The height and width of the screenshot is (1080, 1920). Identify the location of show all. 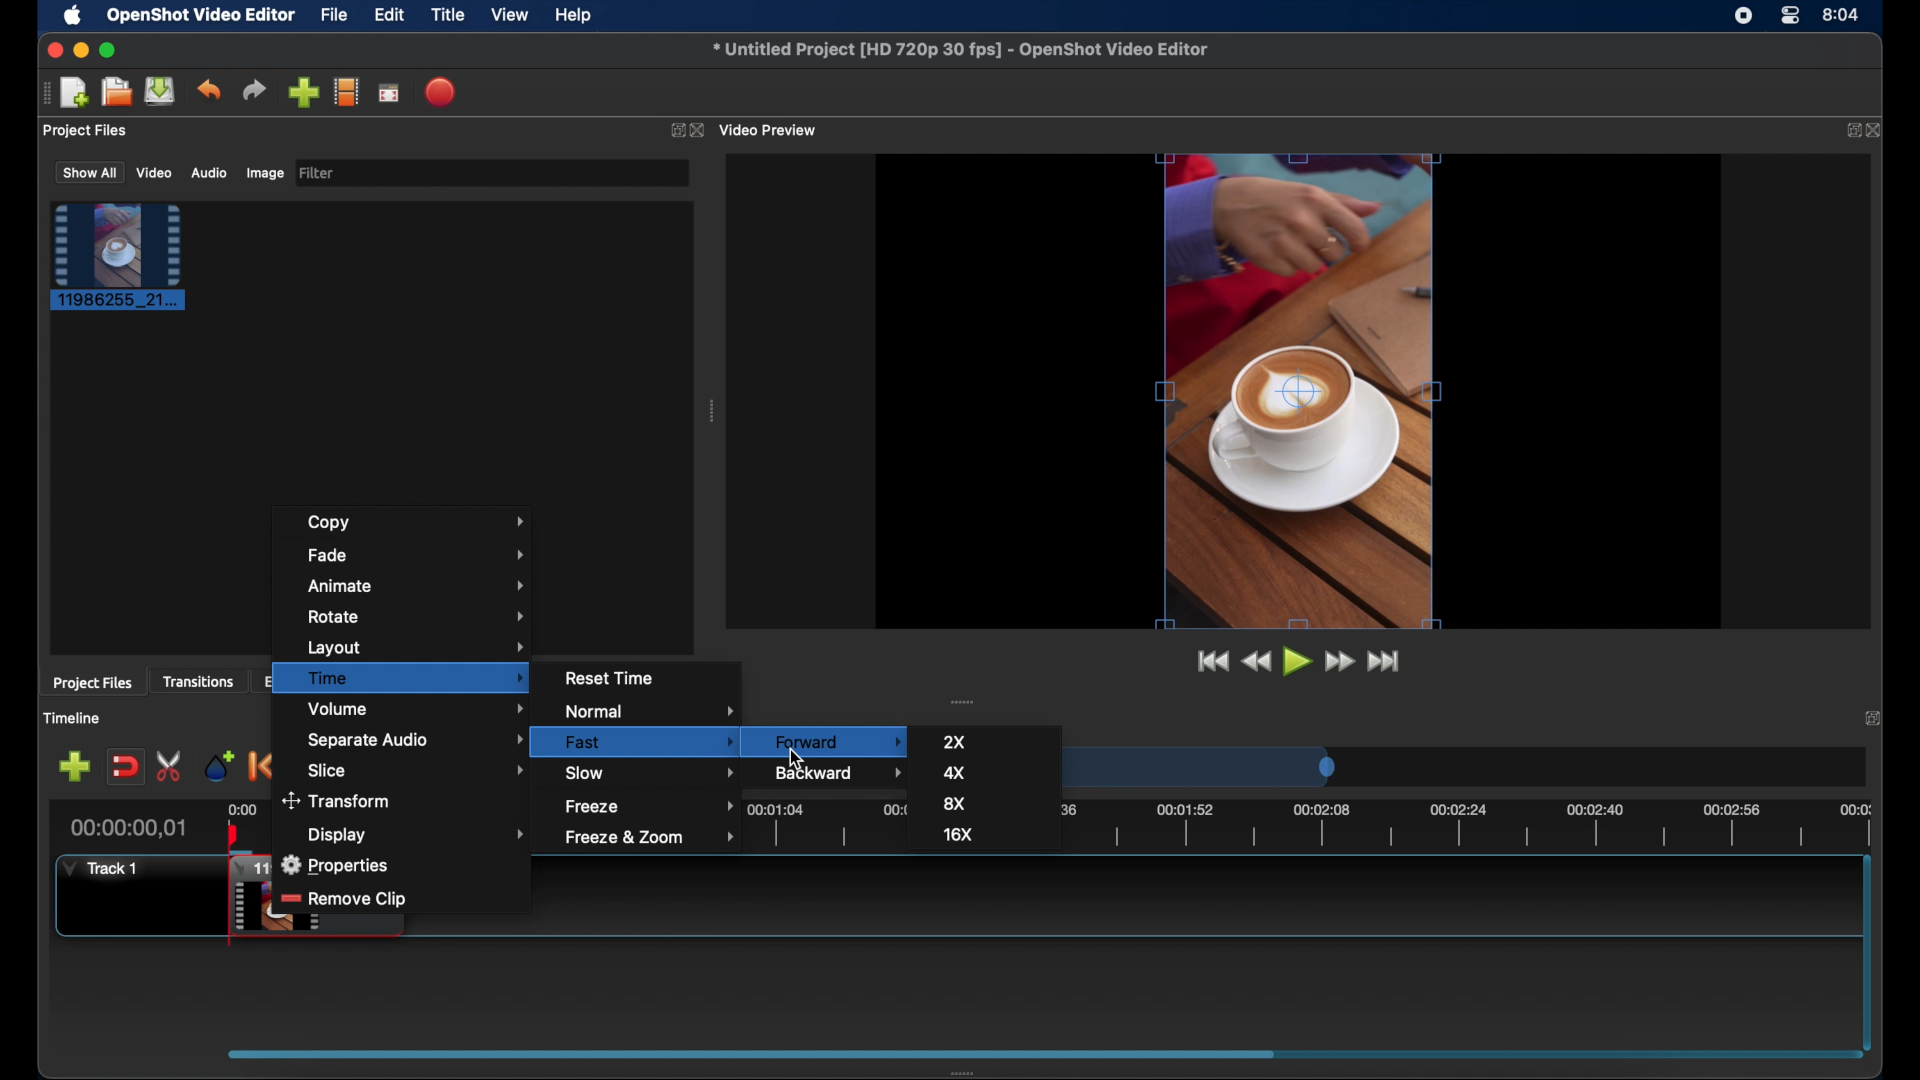
(88, 173).